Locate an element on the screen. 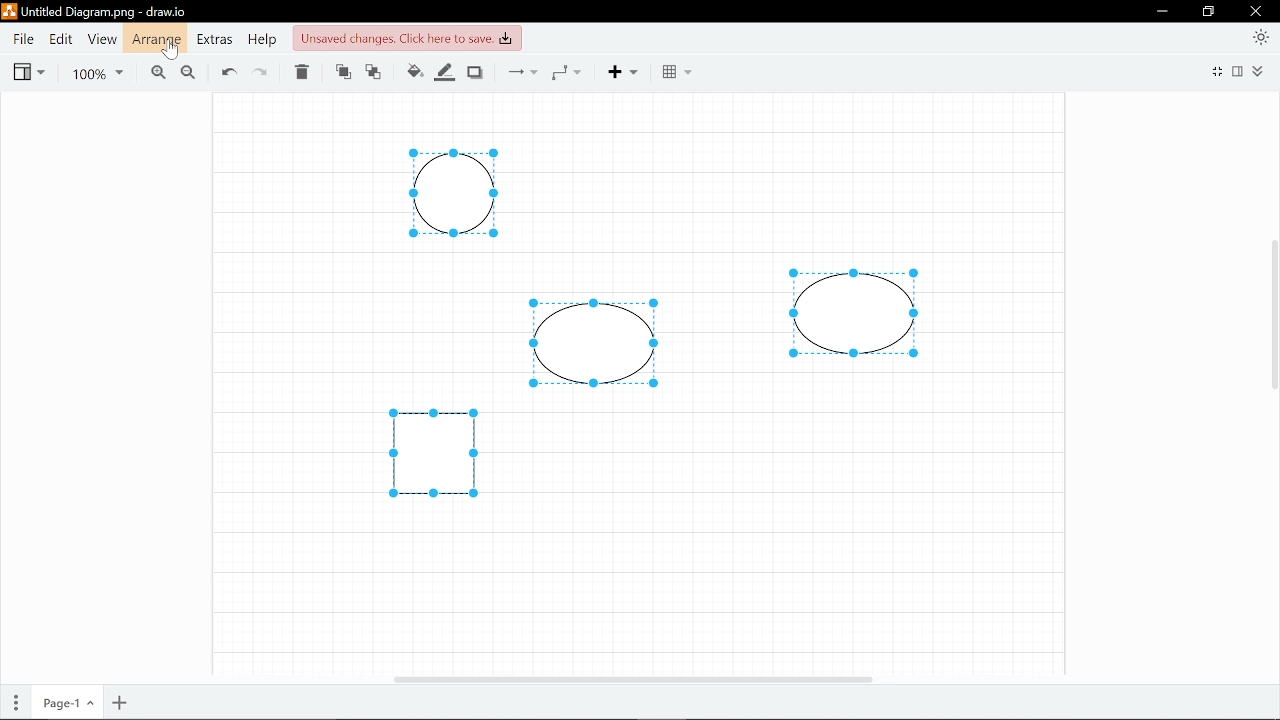  Add page is located at coordinates (121, 703).